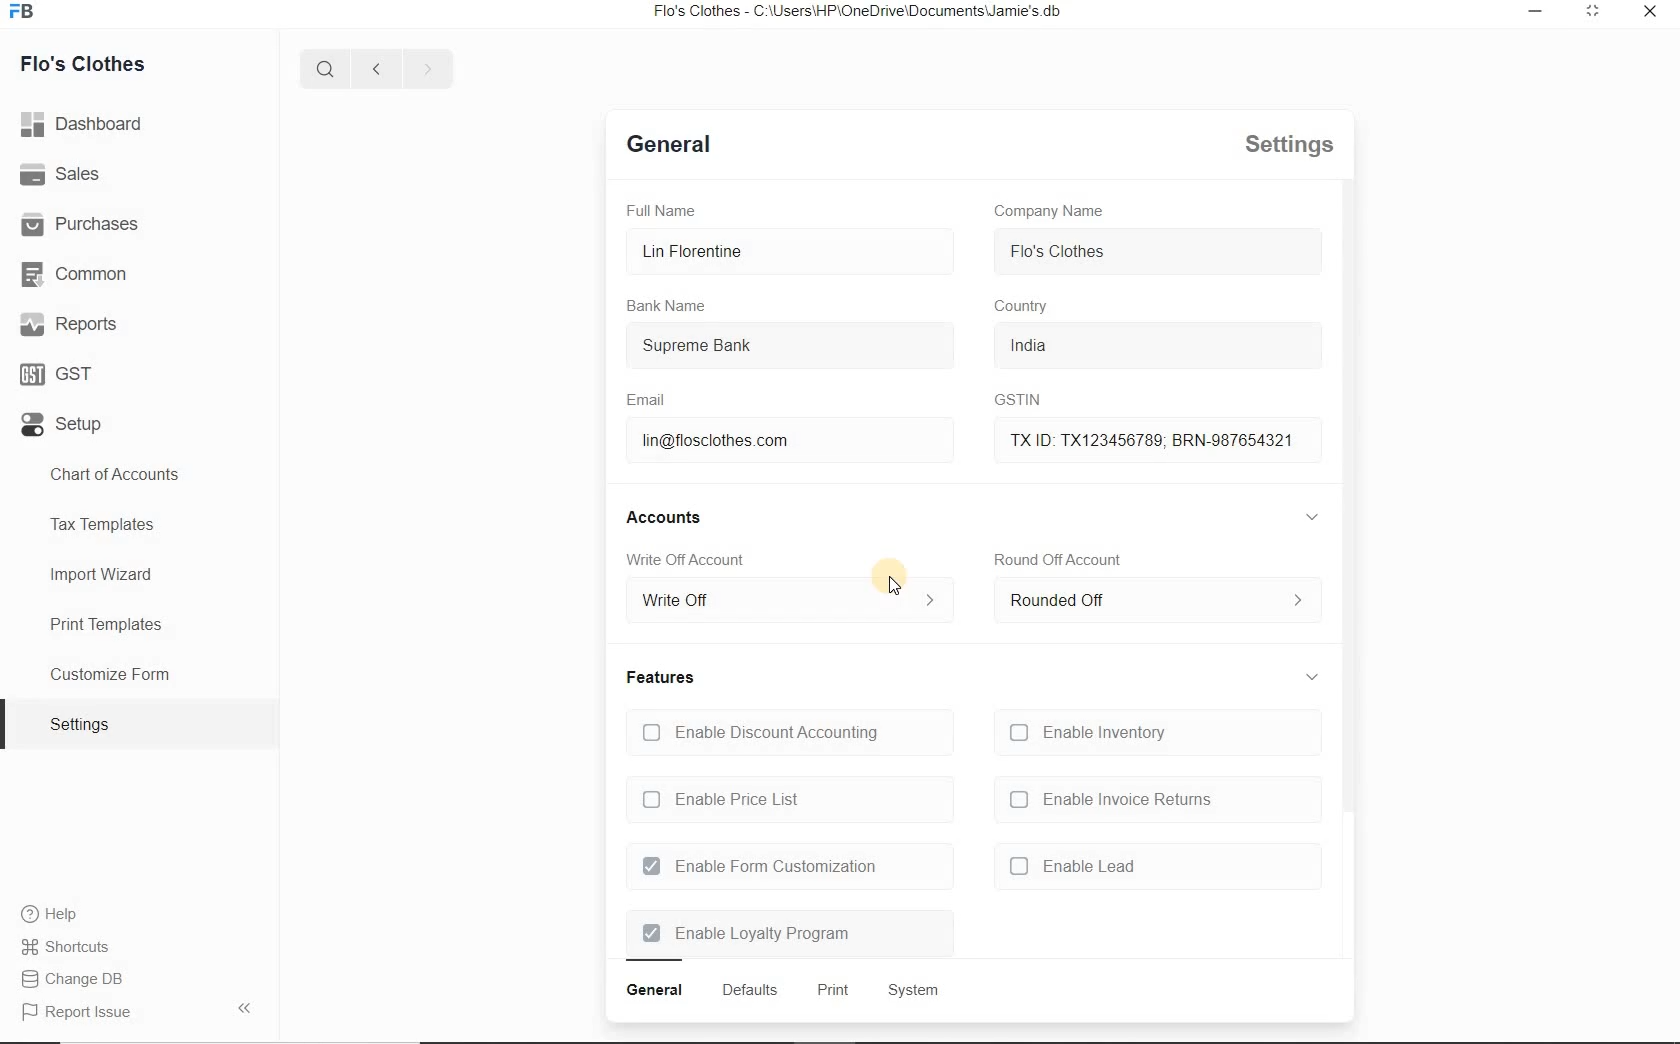  What do you see at coordinates (424, 69) in the screenshot?
I see `next` at bounding box center [424, 69].